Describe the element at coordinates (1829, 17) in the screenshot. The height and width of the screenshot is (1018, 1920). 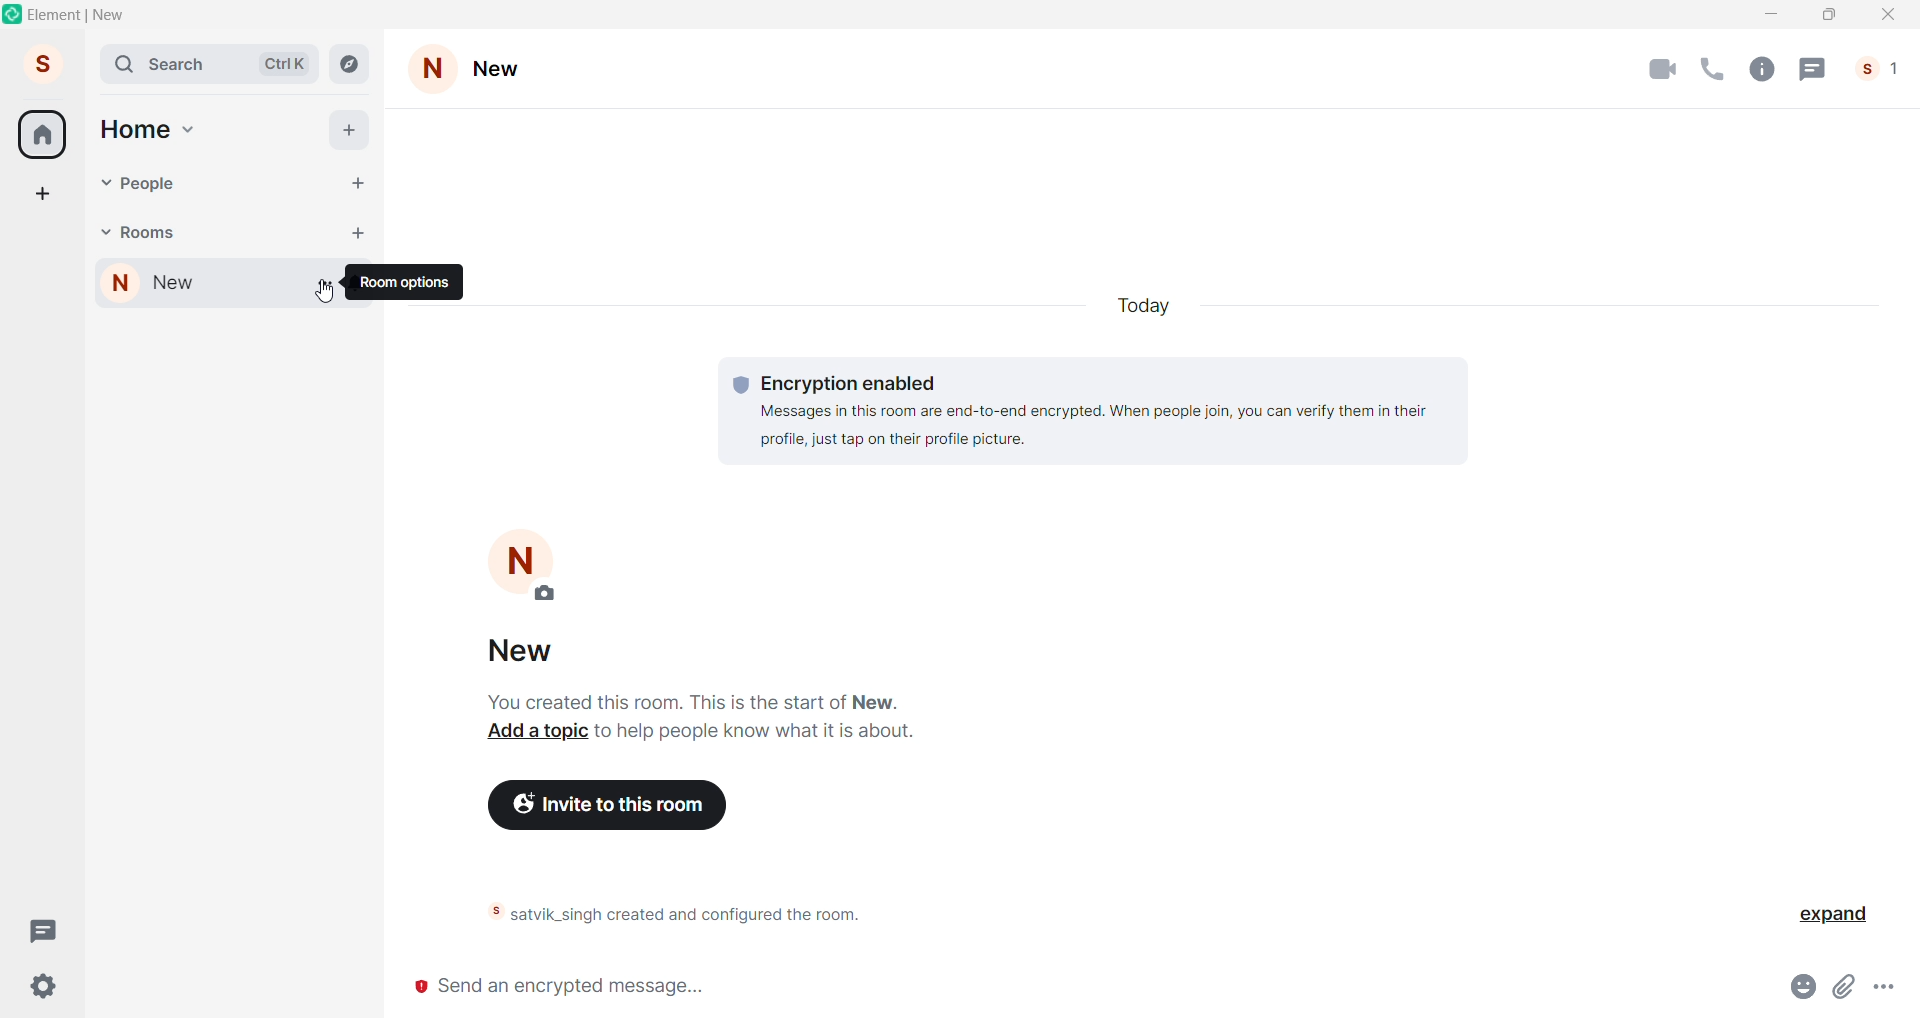
I see `maximize` at that location.